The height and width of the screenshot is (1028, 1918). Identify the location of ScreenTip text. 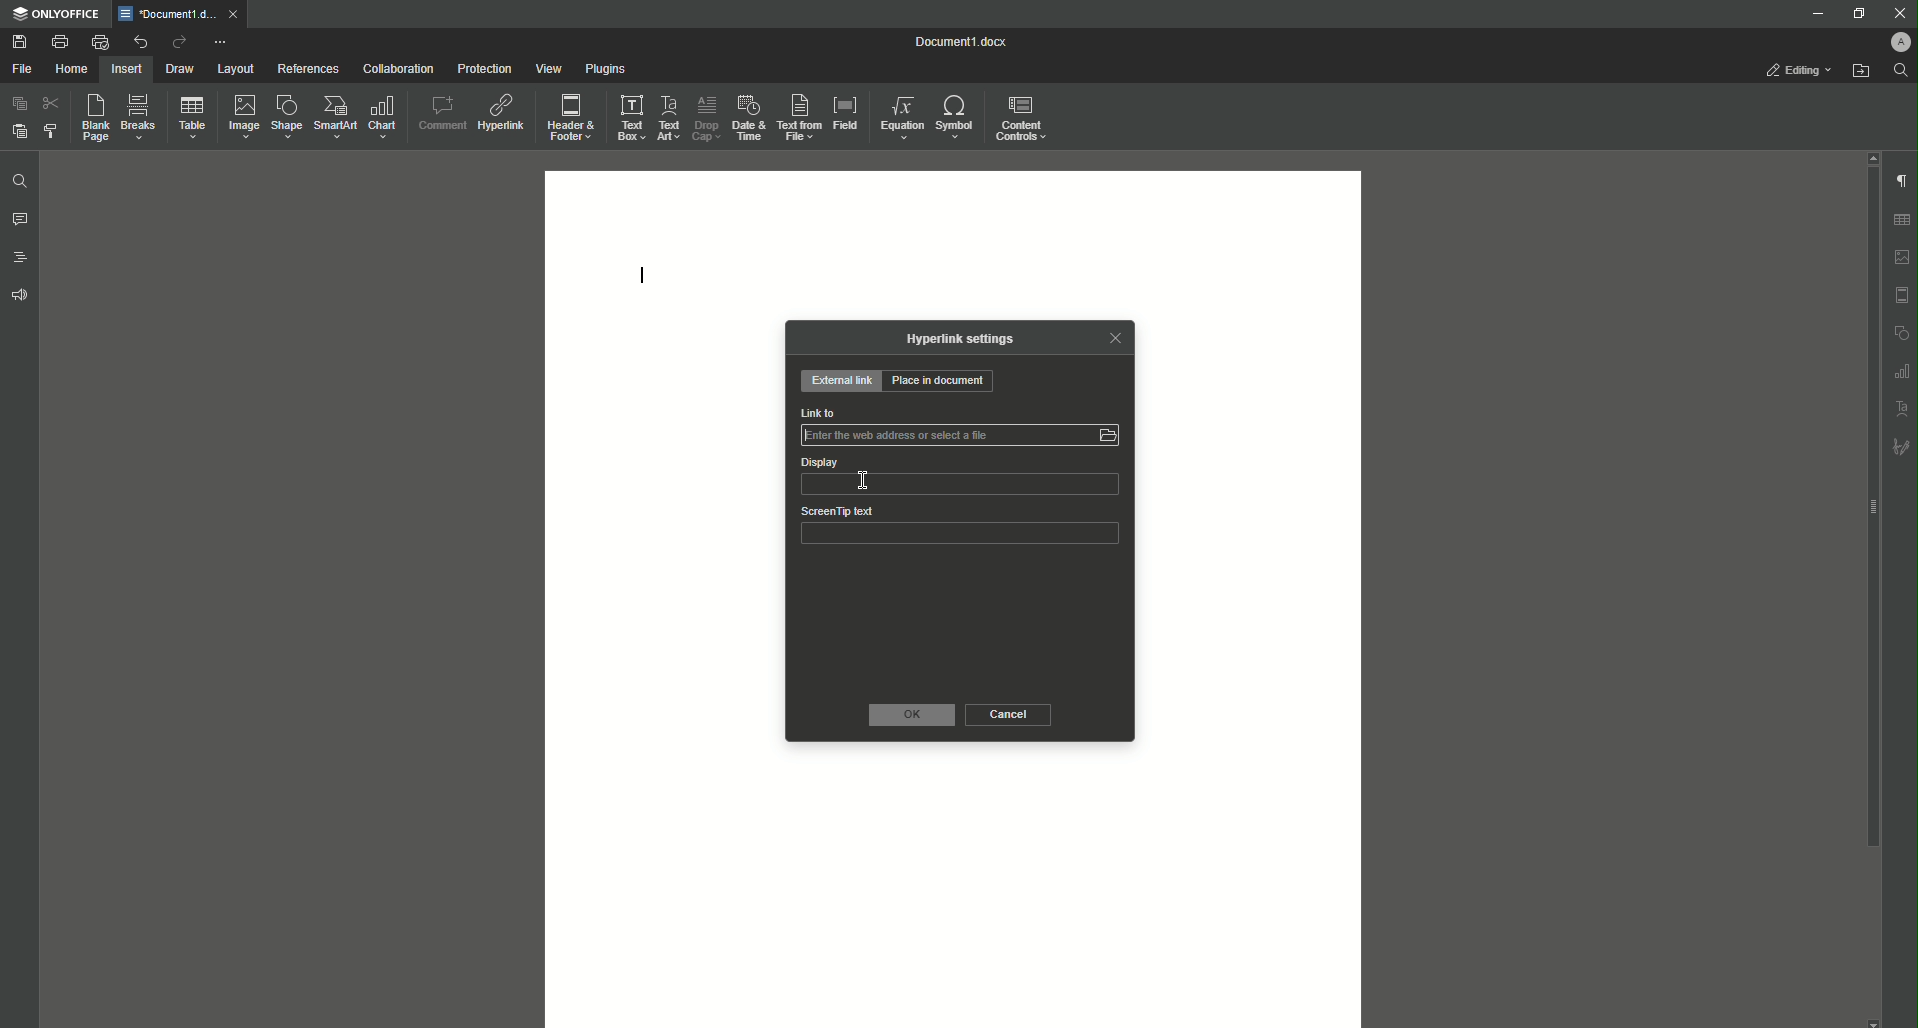
(961, 537).